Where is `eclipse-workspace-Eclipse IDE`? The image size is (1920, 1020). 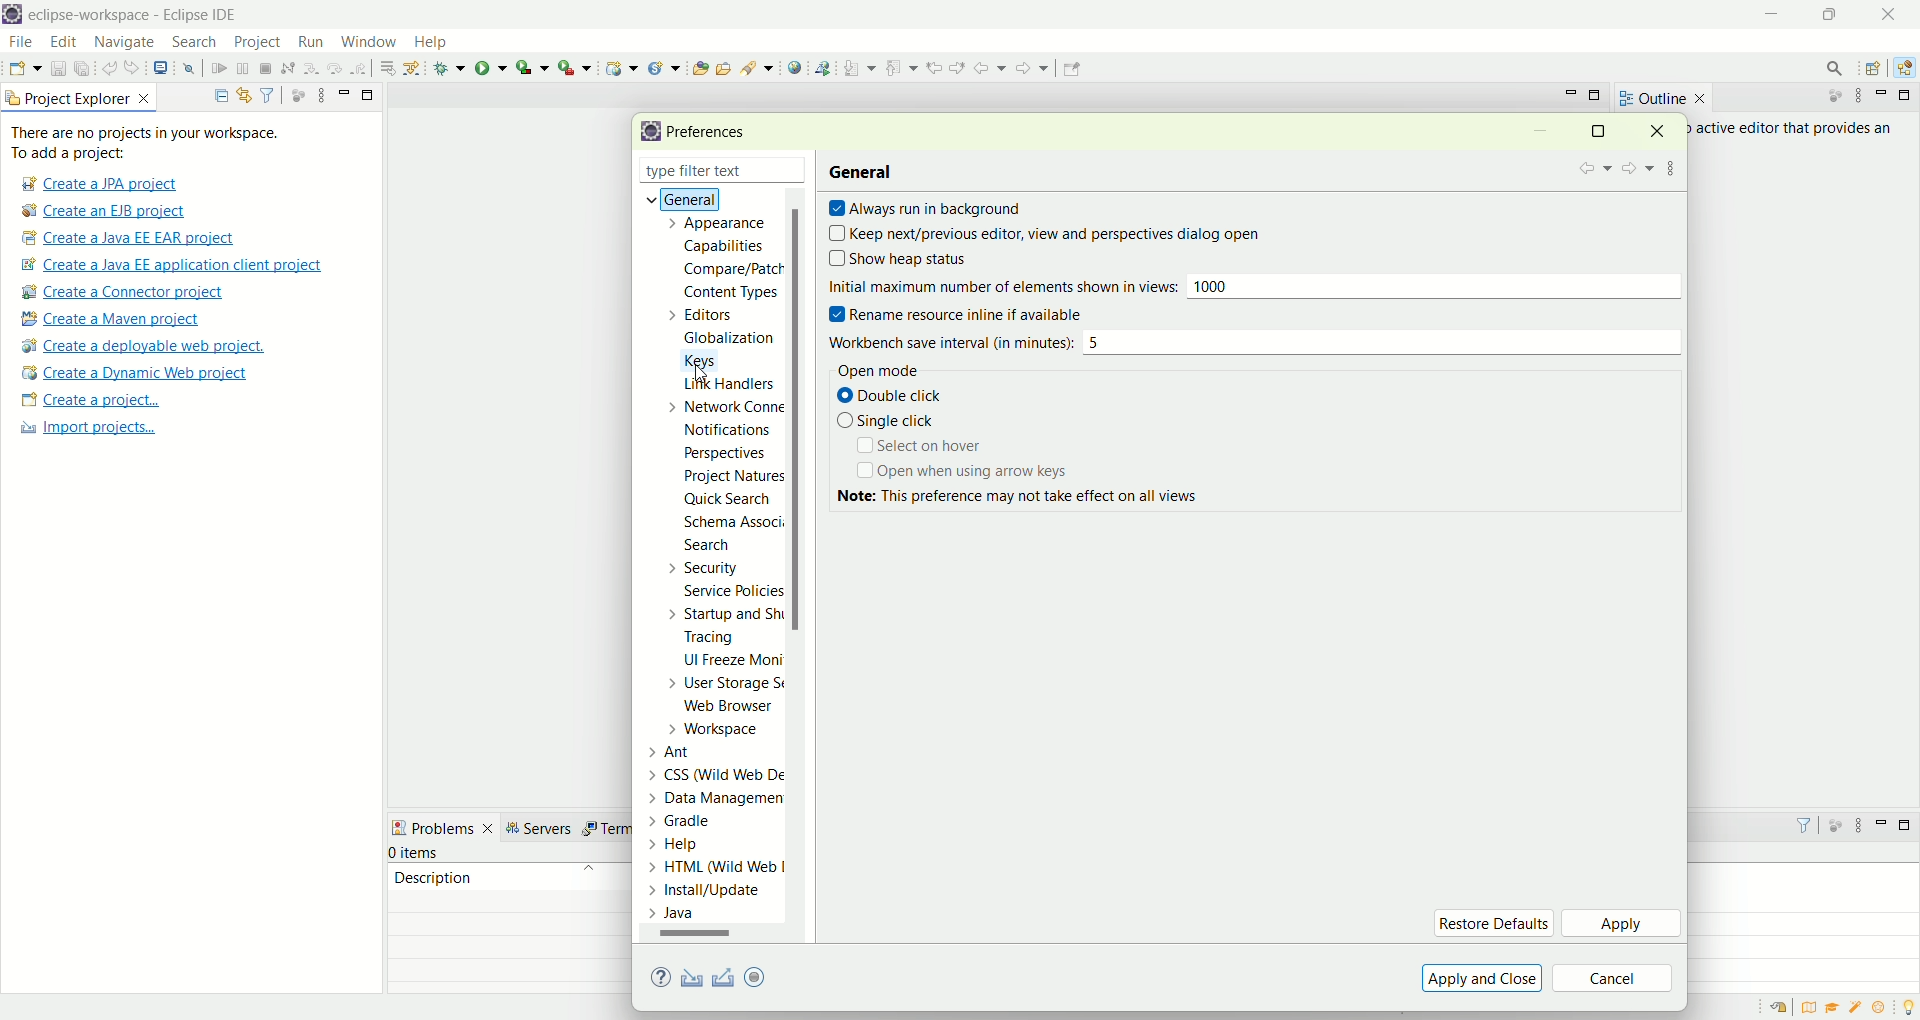
eclipse-workspace-Eclipse IDE is located at coordinates (131, 16).